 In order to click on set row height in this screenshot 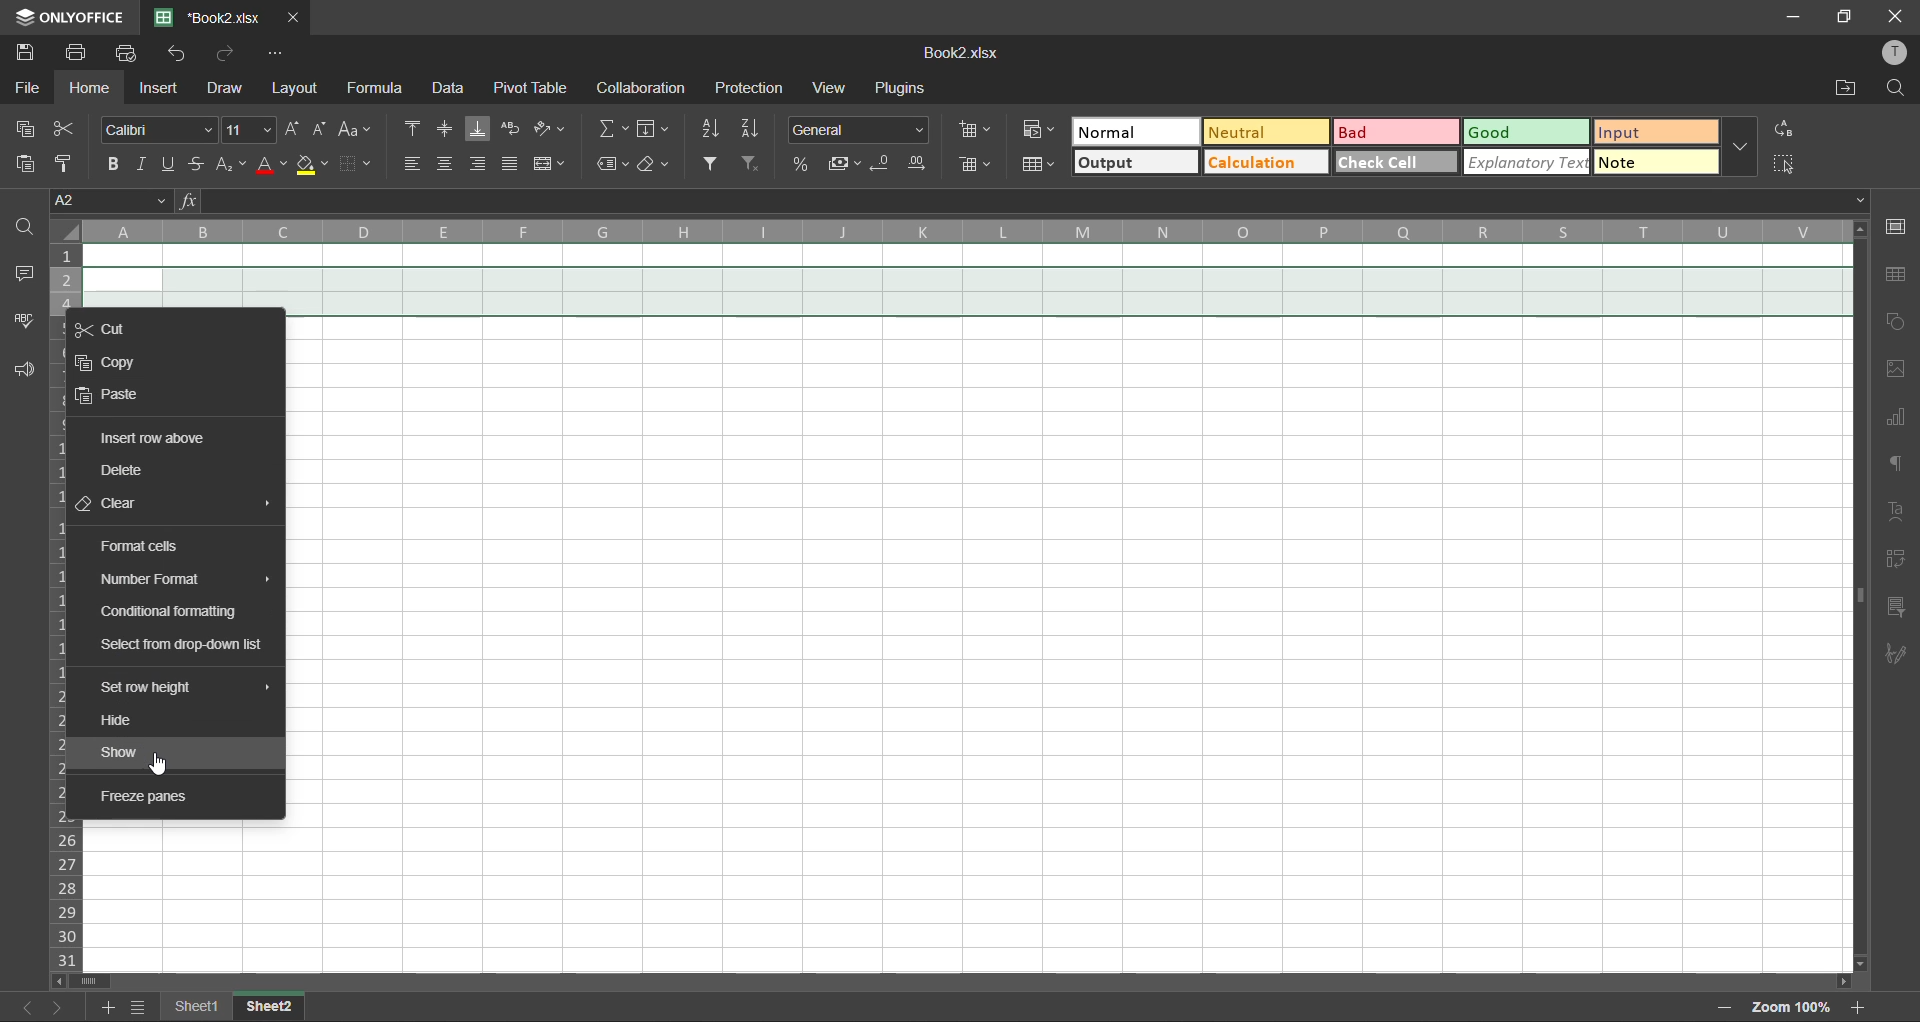, I will do `click(147, 688)`.